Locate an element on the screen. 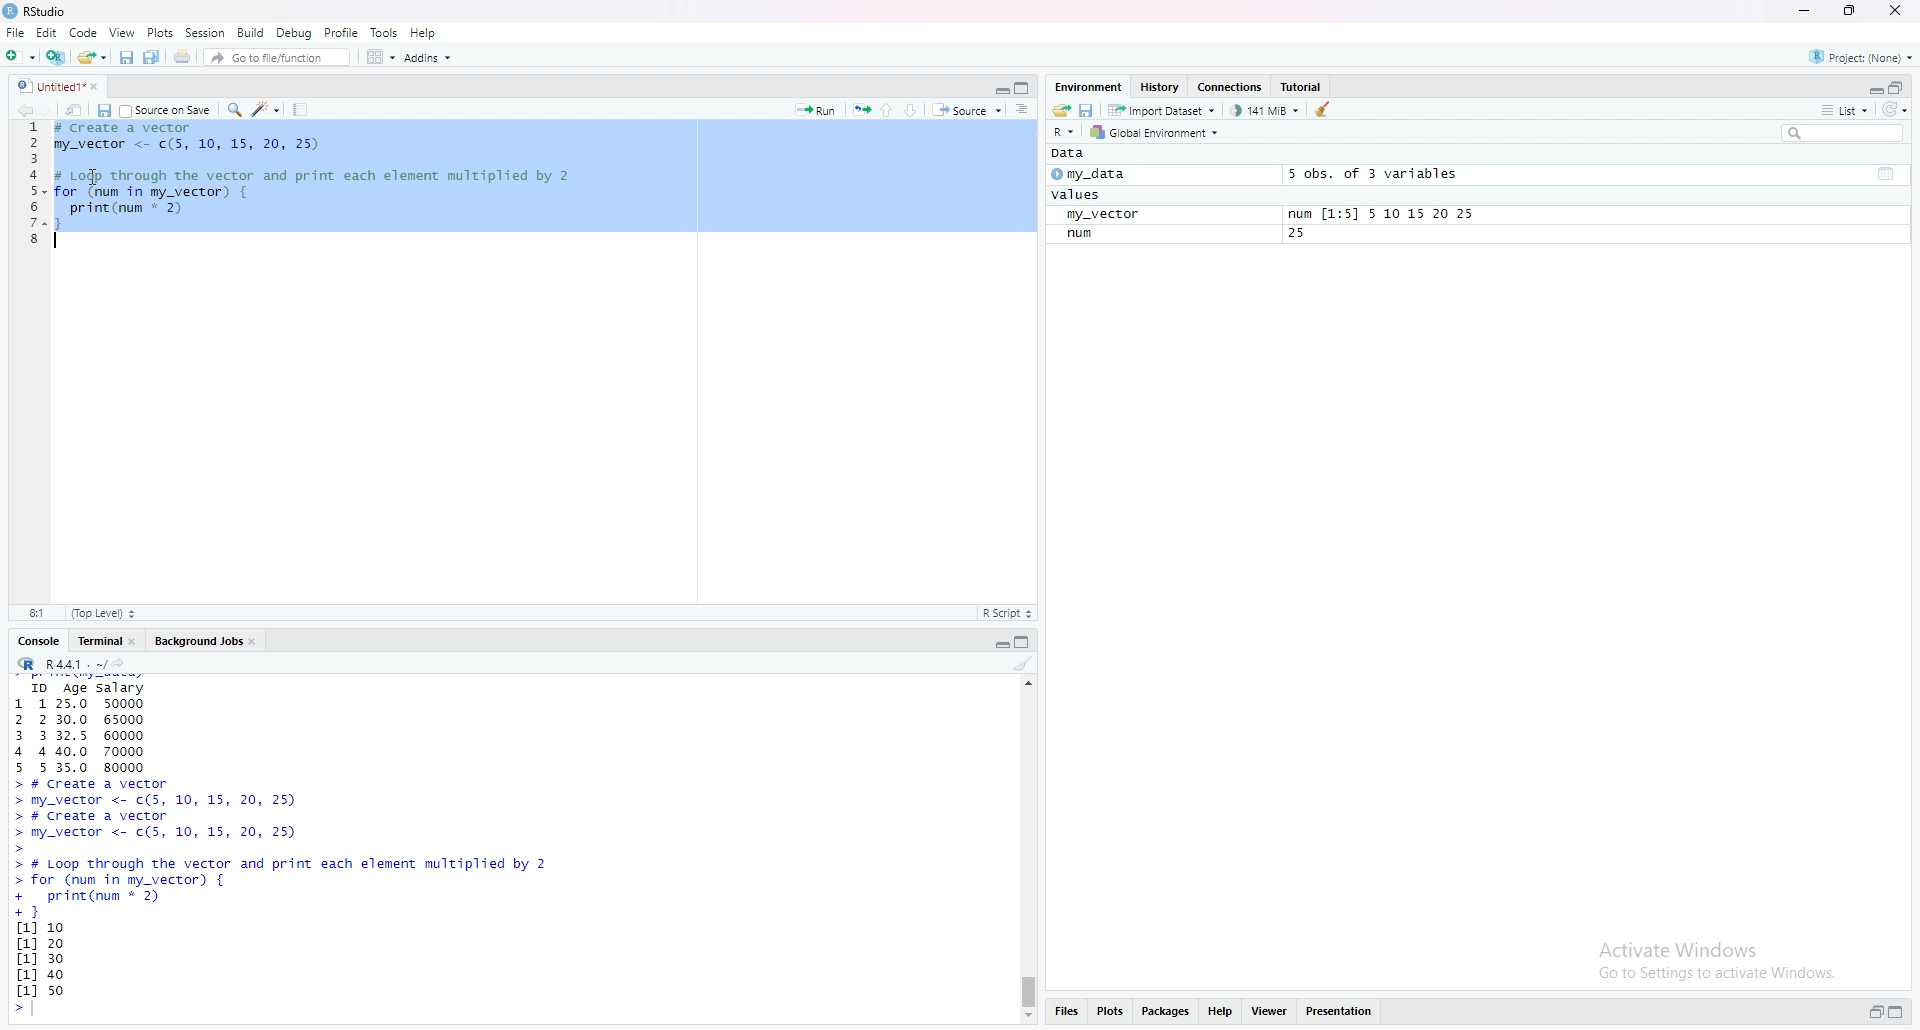 The width and height of the screenshot is (1920, 1030). Rstudio is located at coordinates (39, 11).